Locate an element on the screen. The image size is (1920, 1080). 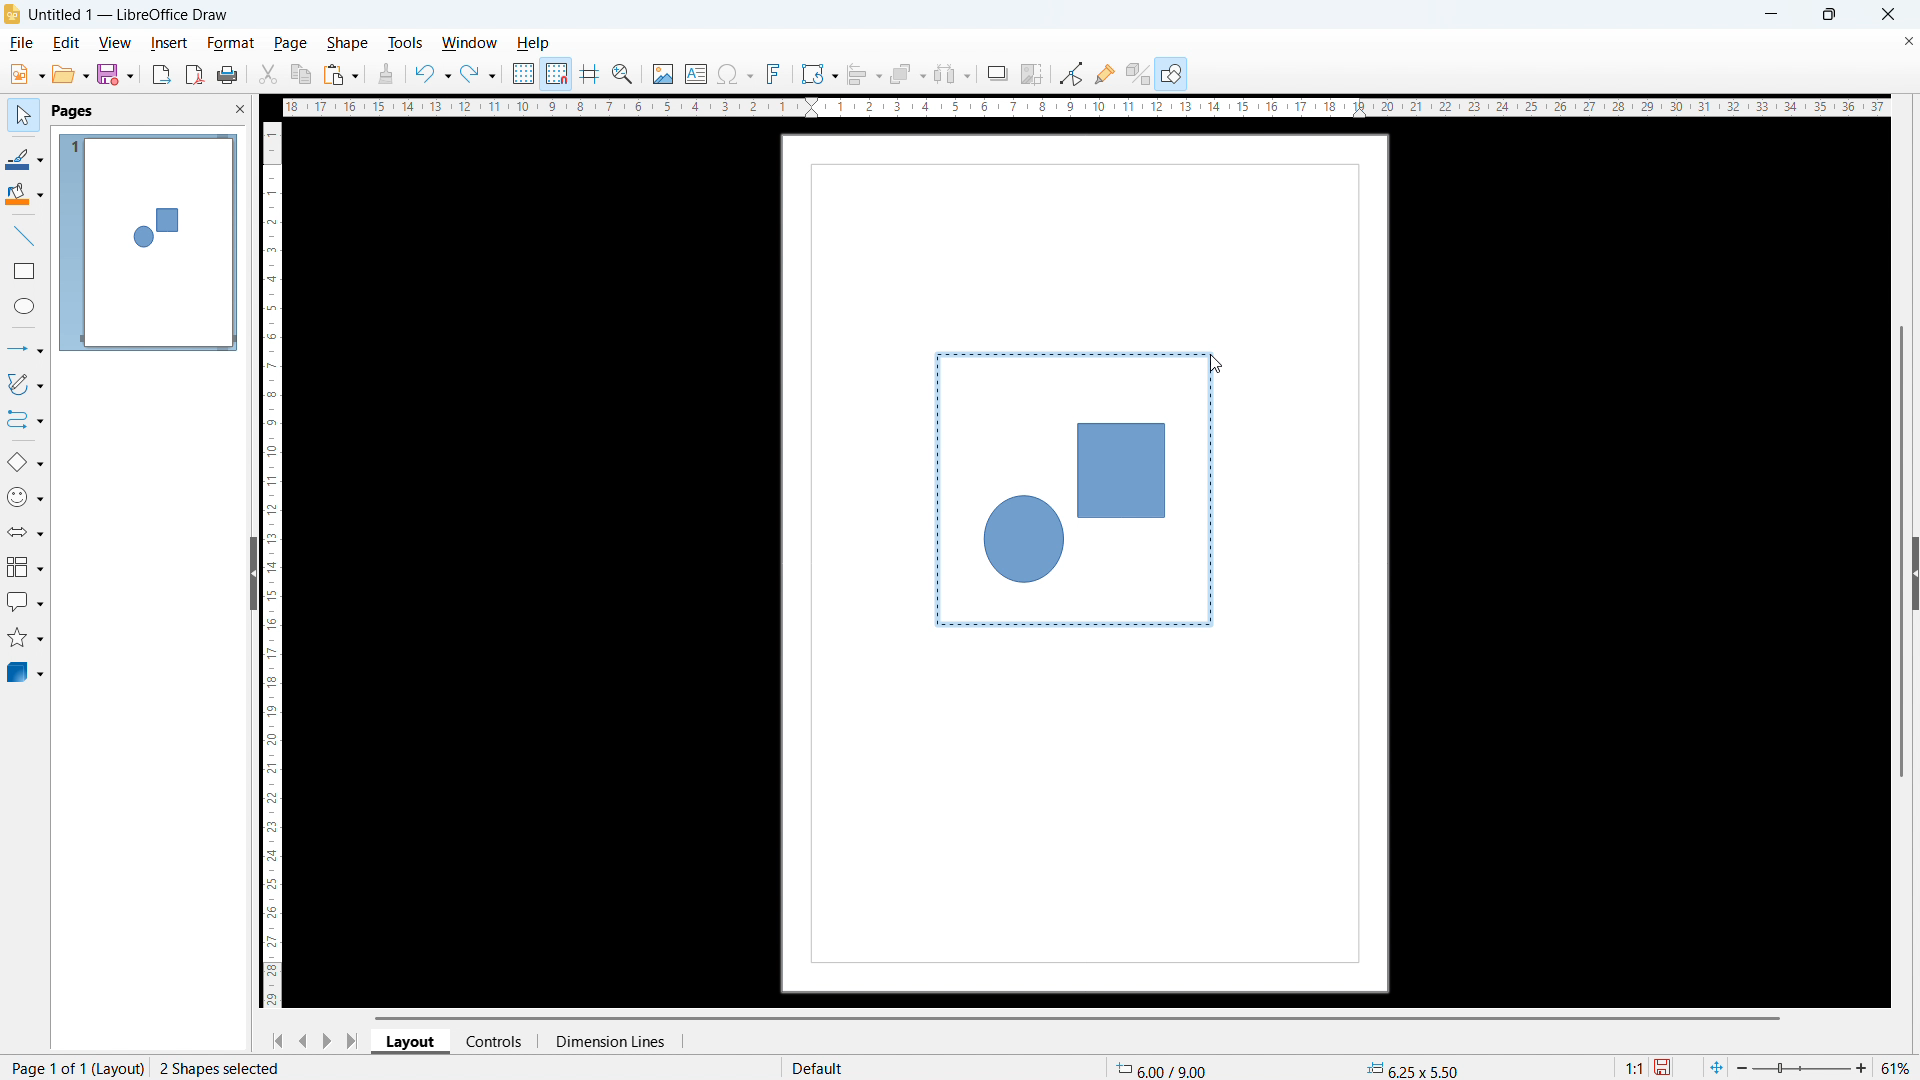
tools is located at coordinates (406, 42).